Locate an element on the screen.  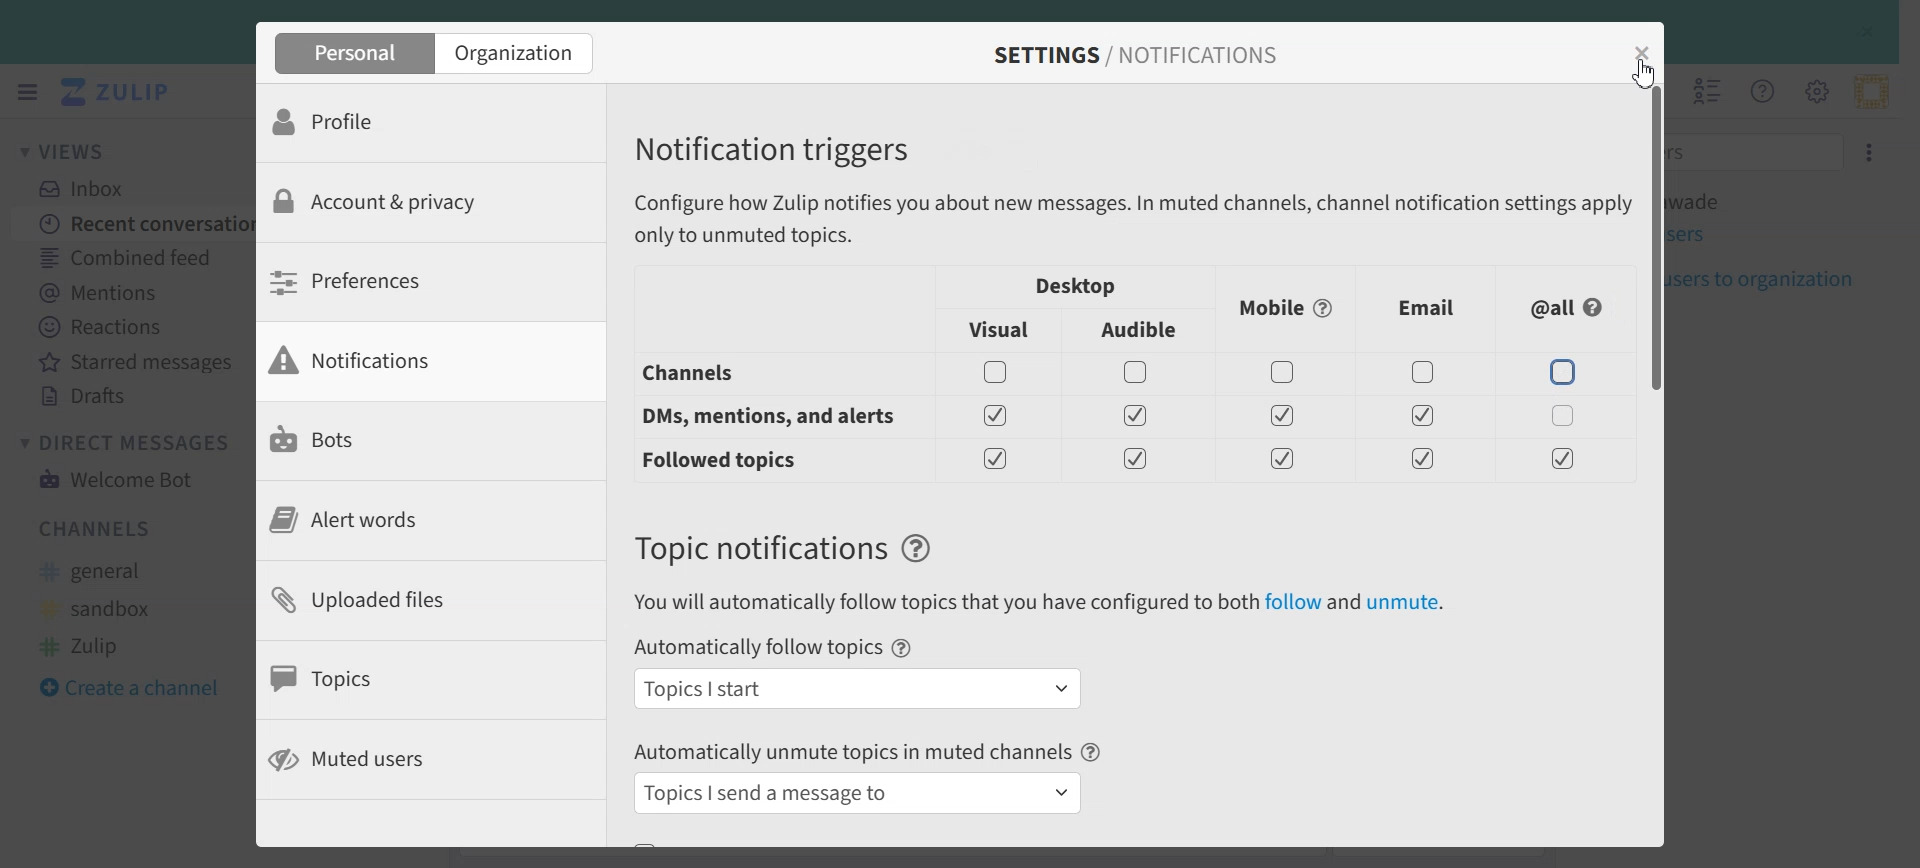
Starred messages is located at coordinates (133, 361).